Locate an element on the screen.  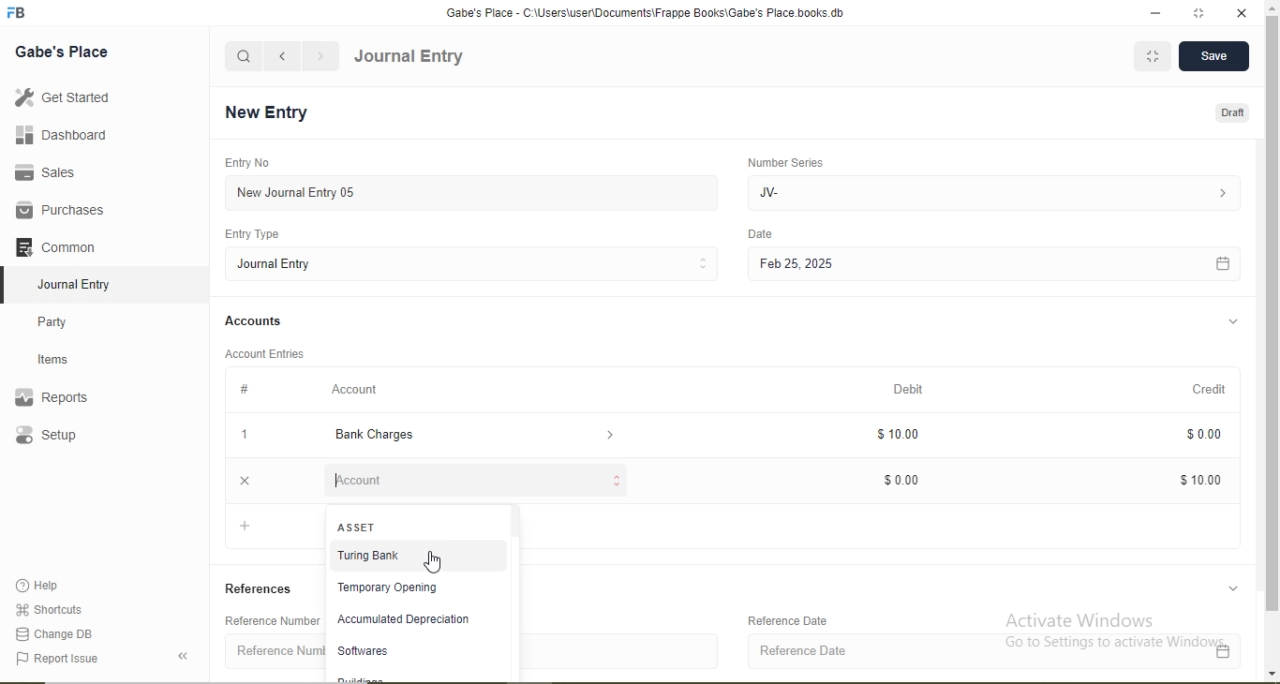
Gabe's Place is located at coordinates (64, 51).